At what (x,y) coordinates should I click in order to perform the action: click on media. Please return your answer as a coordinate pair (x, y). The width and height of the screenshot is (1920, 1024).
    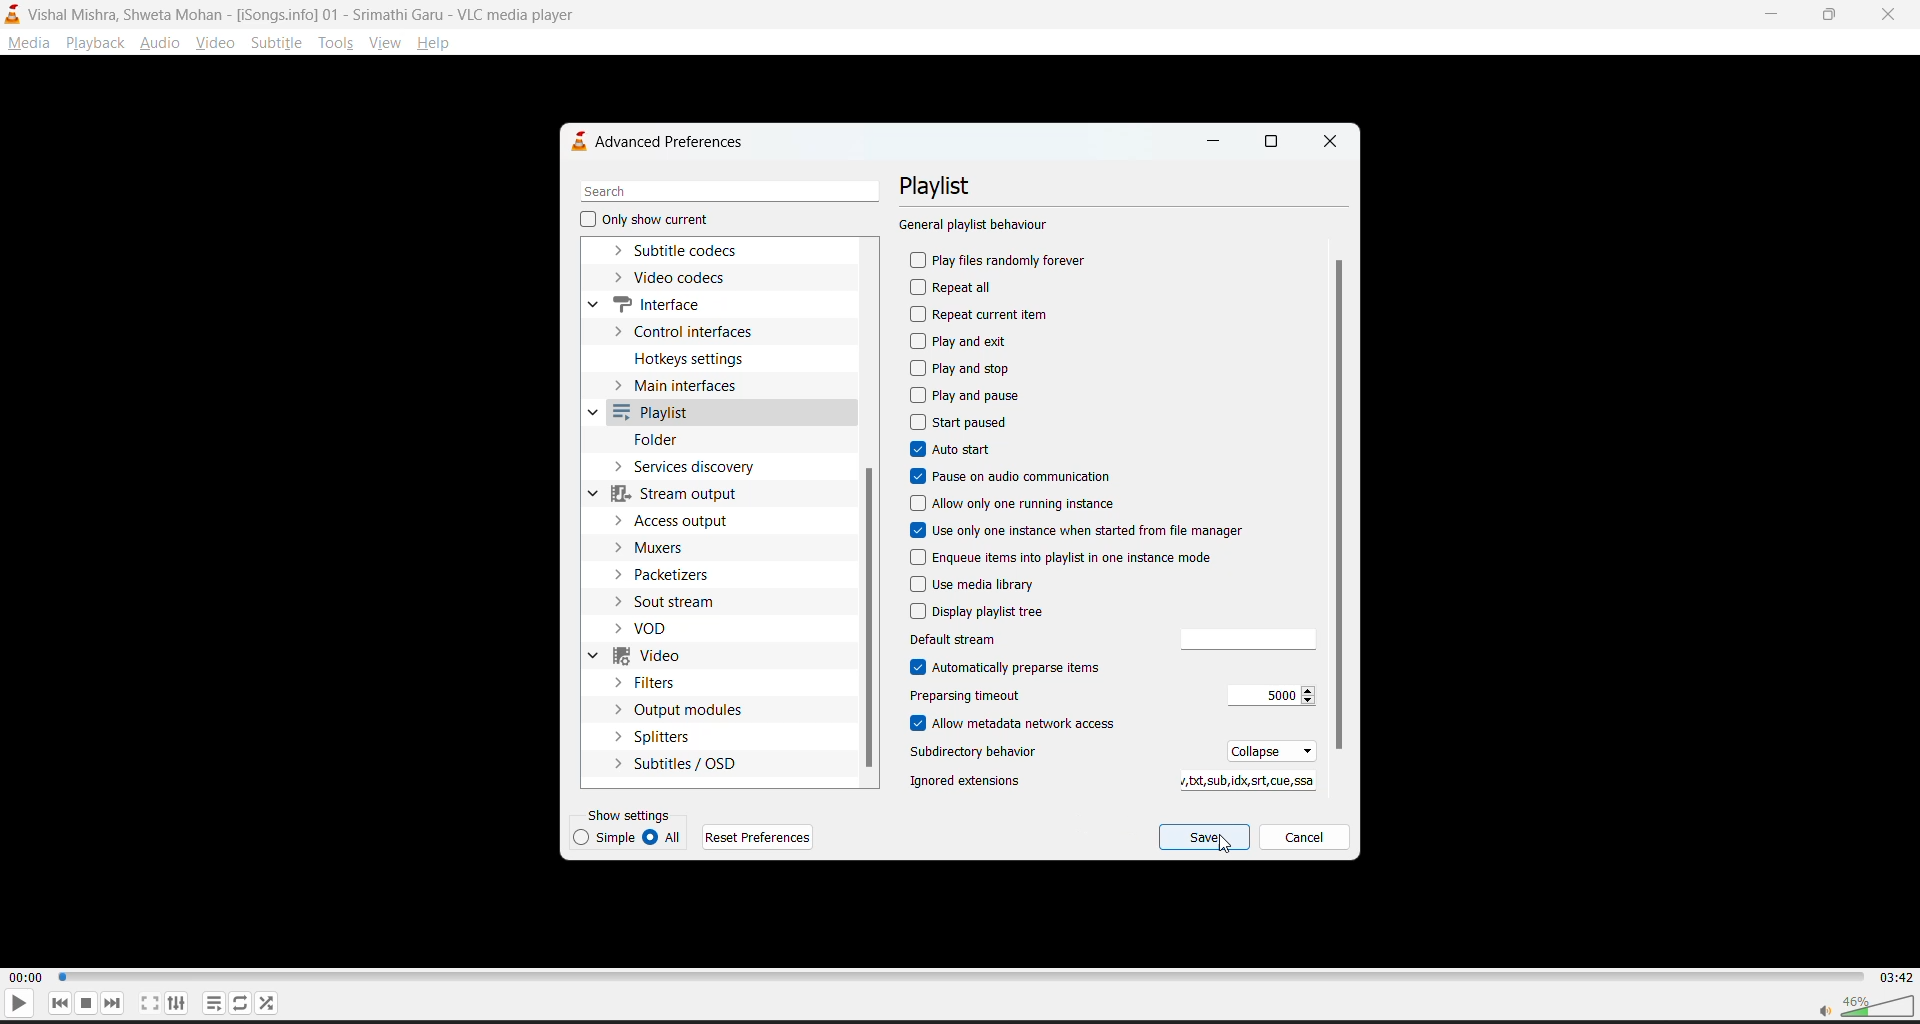
    Looking at the image, I should click on (26, 41).